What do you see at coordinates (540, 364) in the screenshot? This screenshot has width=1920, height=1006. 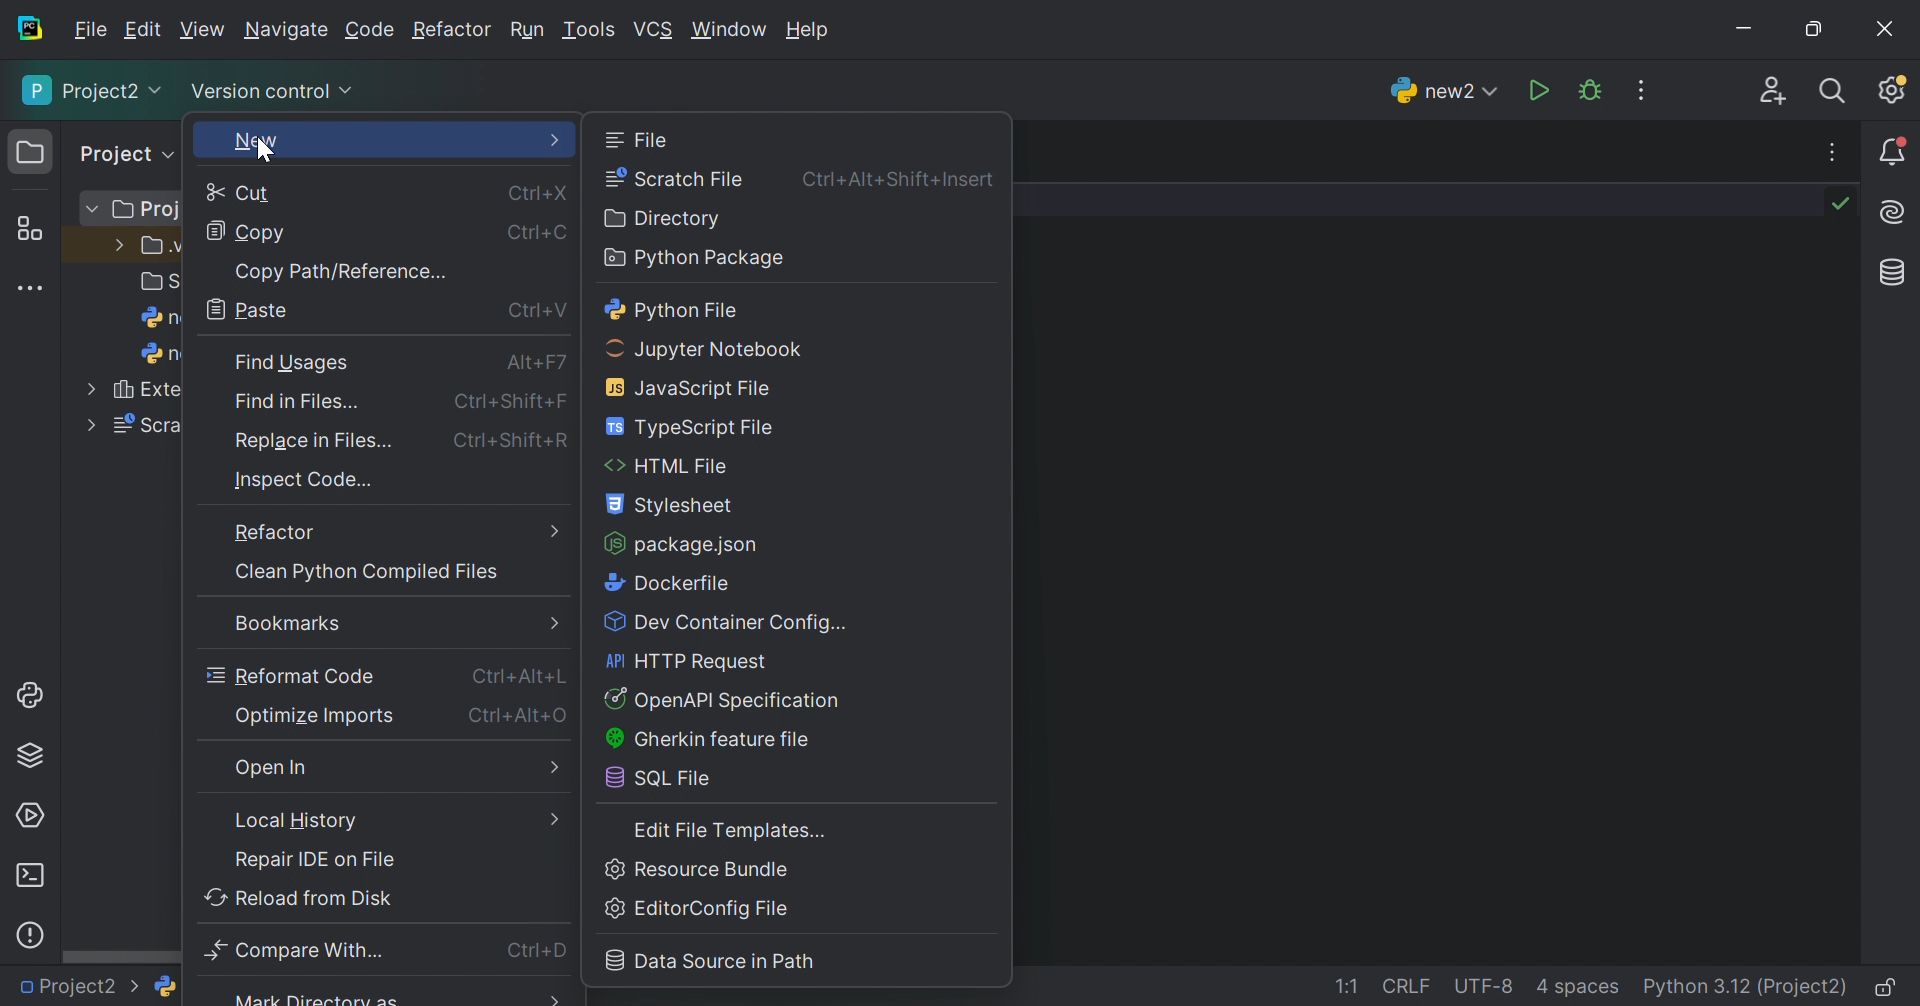 I see `Alt+F7` at bounding box center [540, 364].